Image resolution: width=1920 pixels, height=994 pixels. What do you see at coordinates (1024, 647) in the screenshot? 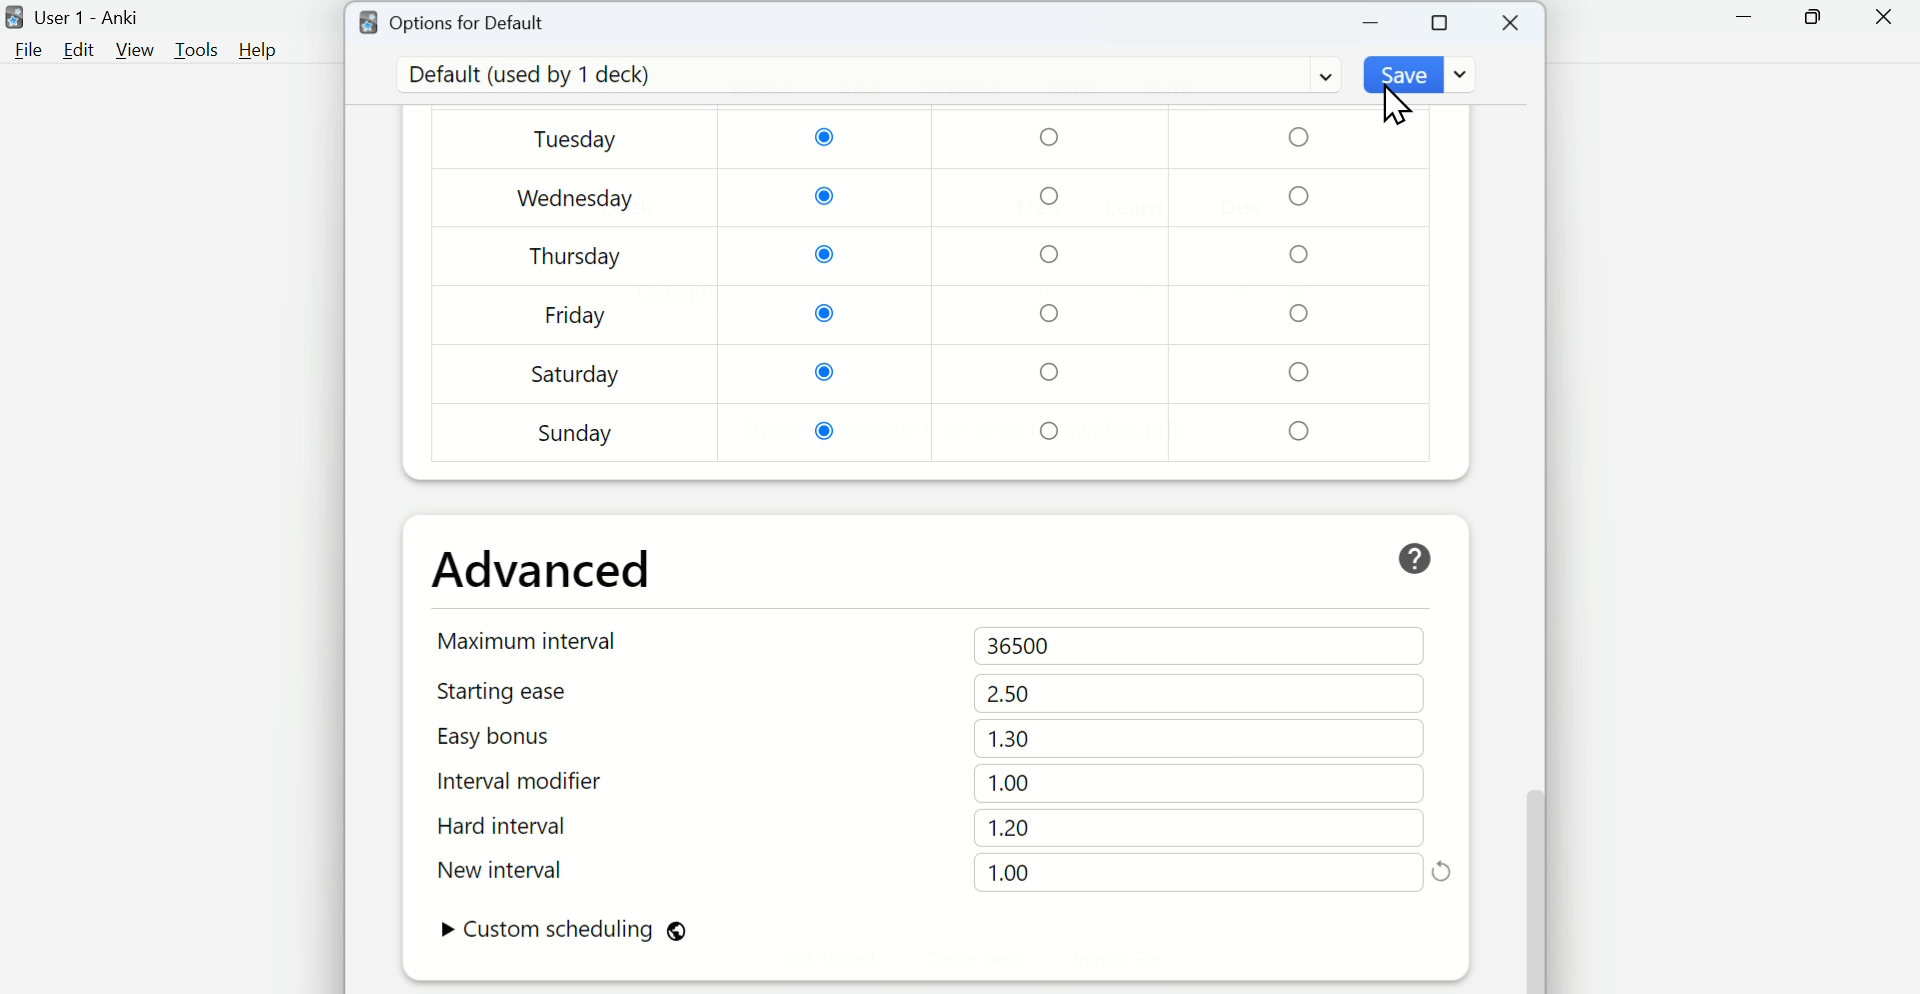
I see `36500` at bounding box center [1024, 647].